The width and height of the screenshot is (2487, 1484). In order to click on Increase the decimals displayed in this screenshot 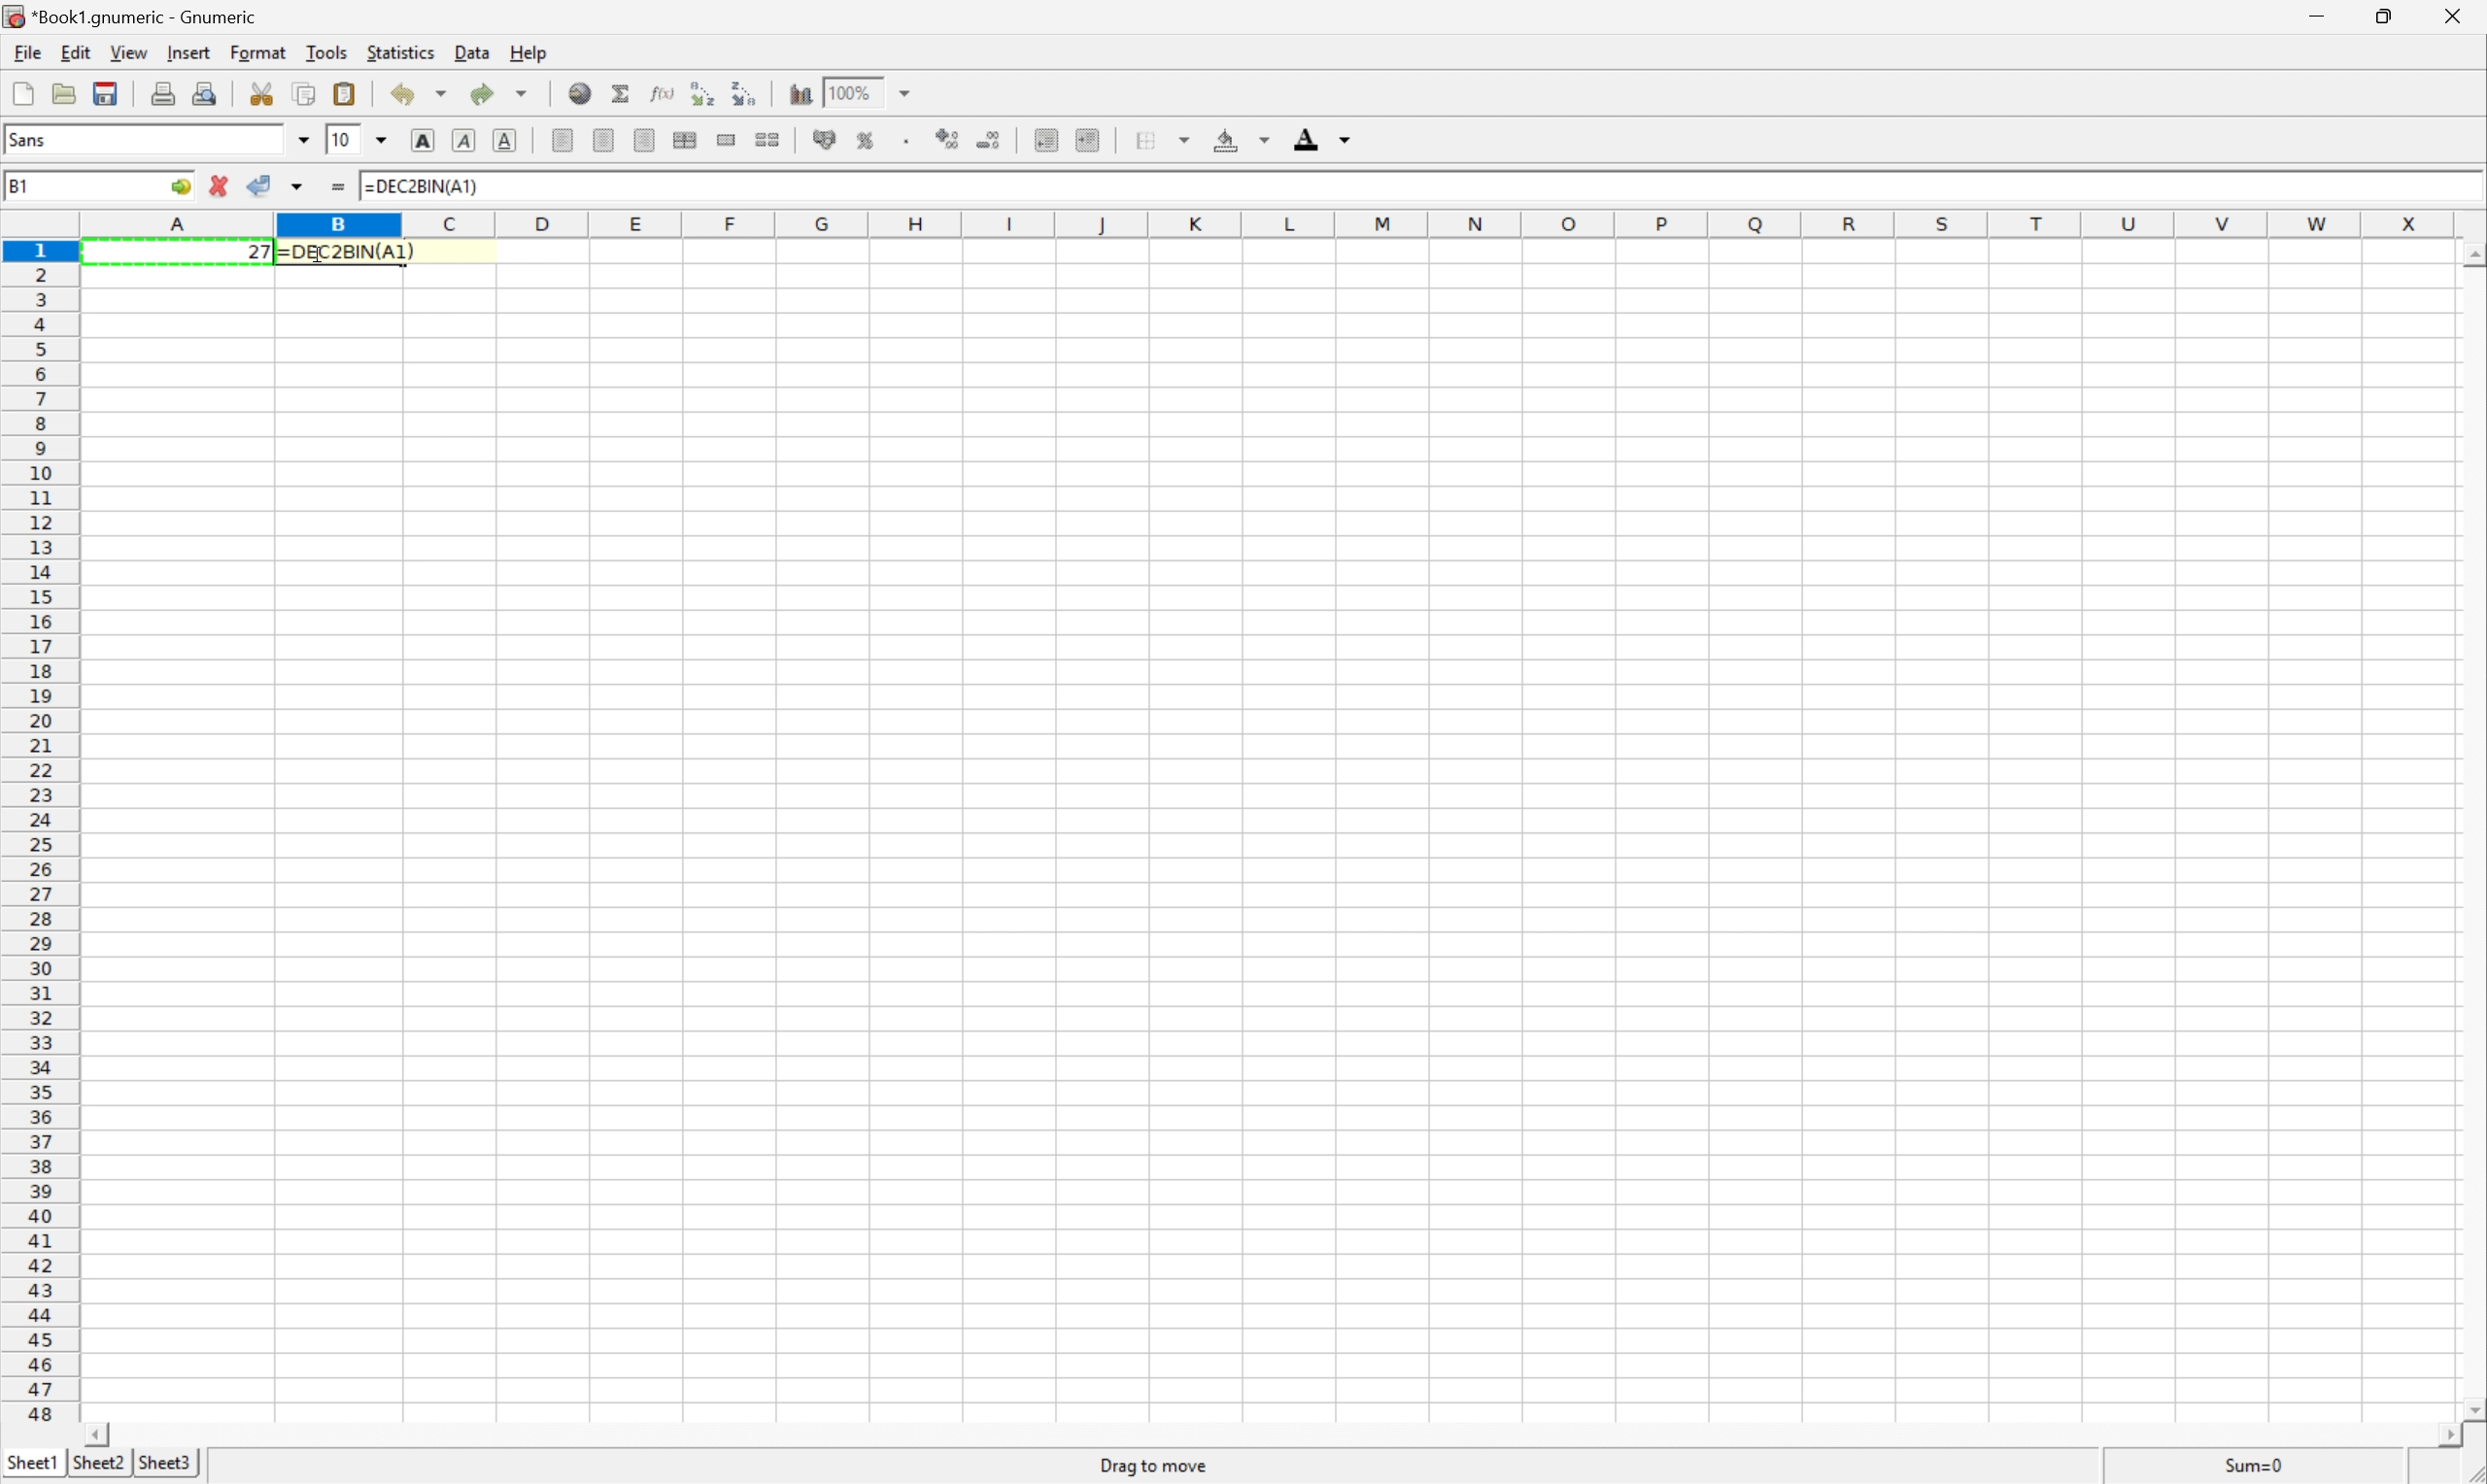, I will do `click(948, 136)`.